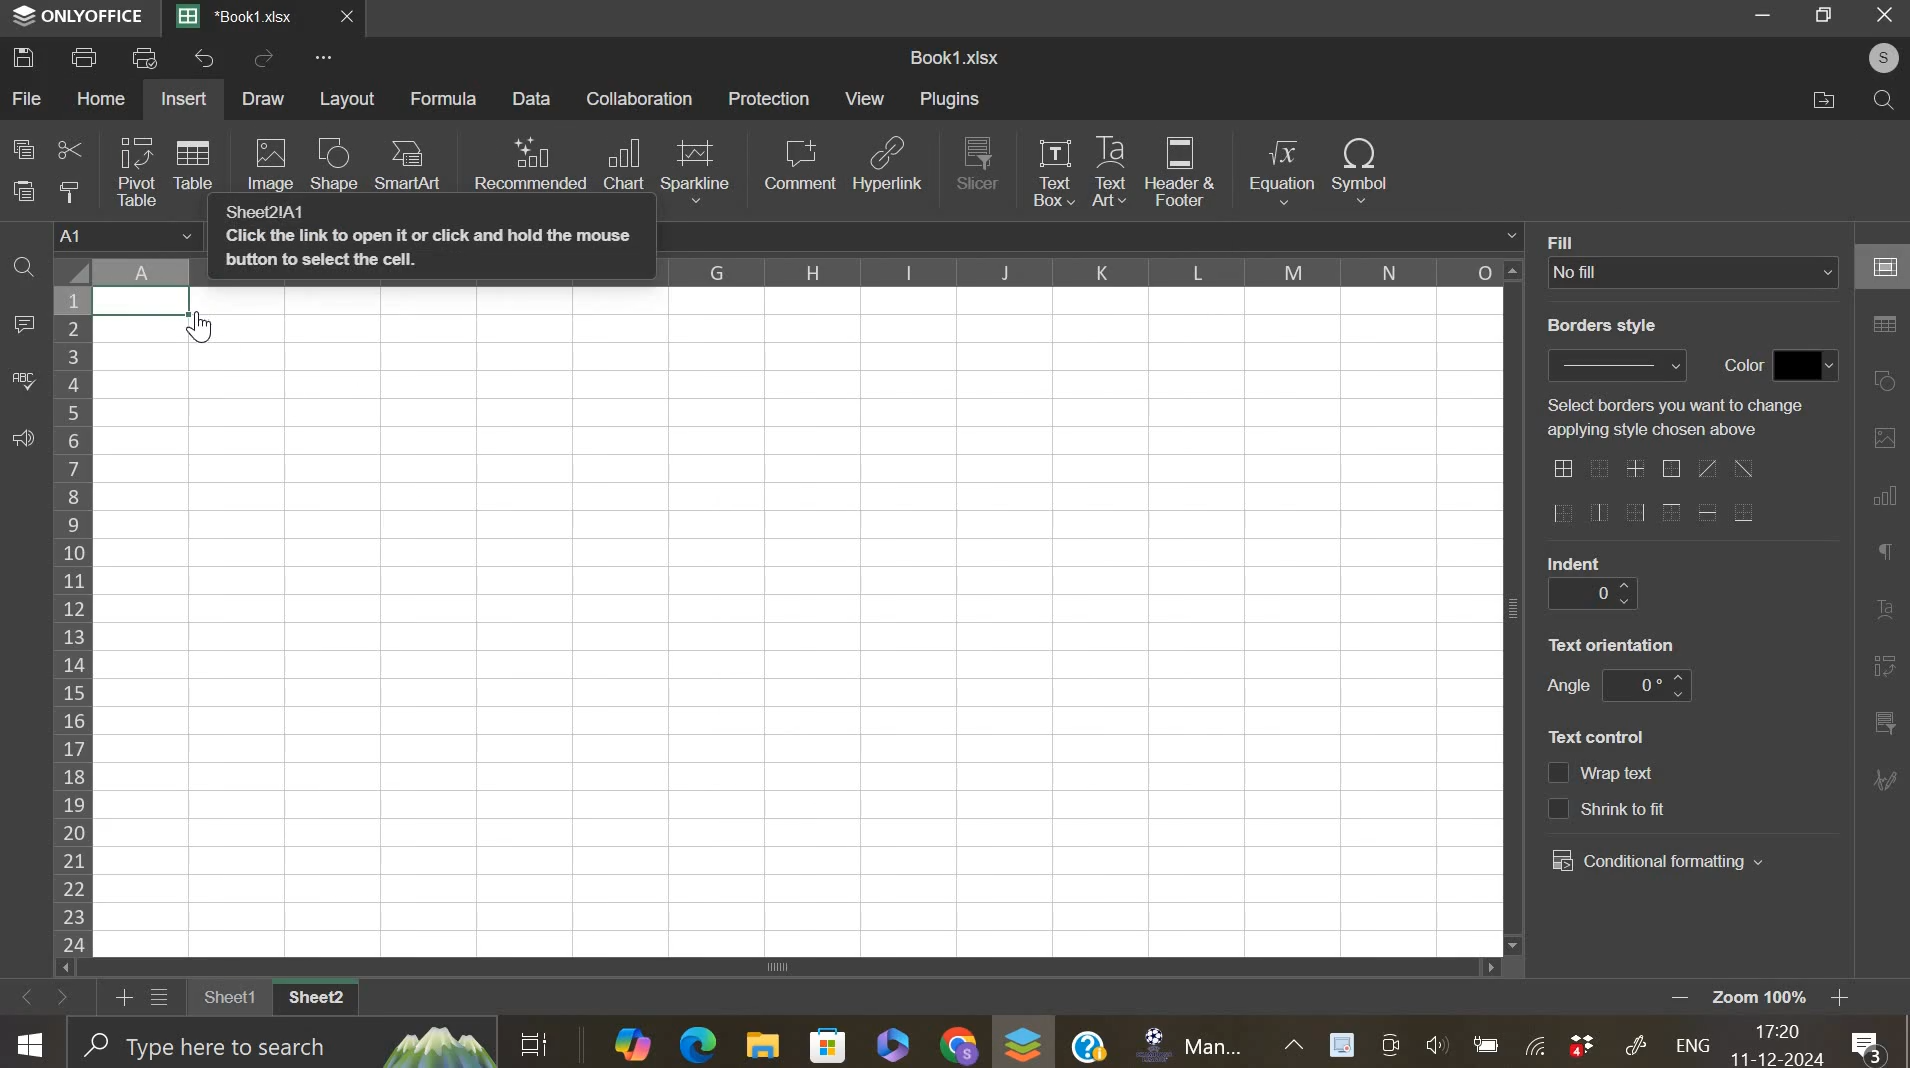  I want to click on data, so click(155, 304).